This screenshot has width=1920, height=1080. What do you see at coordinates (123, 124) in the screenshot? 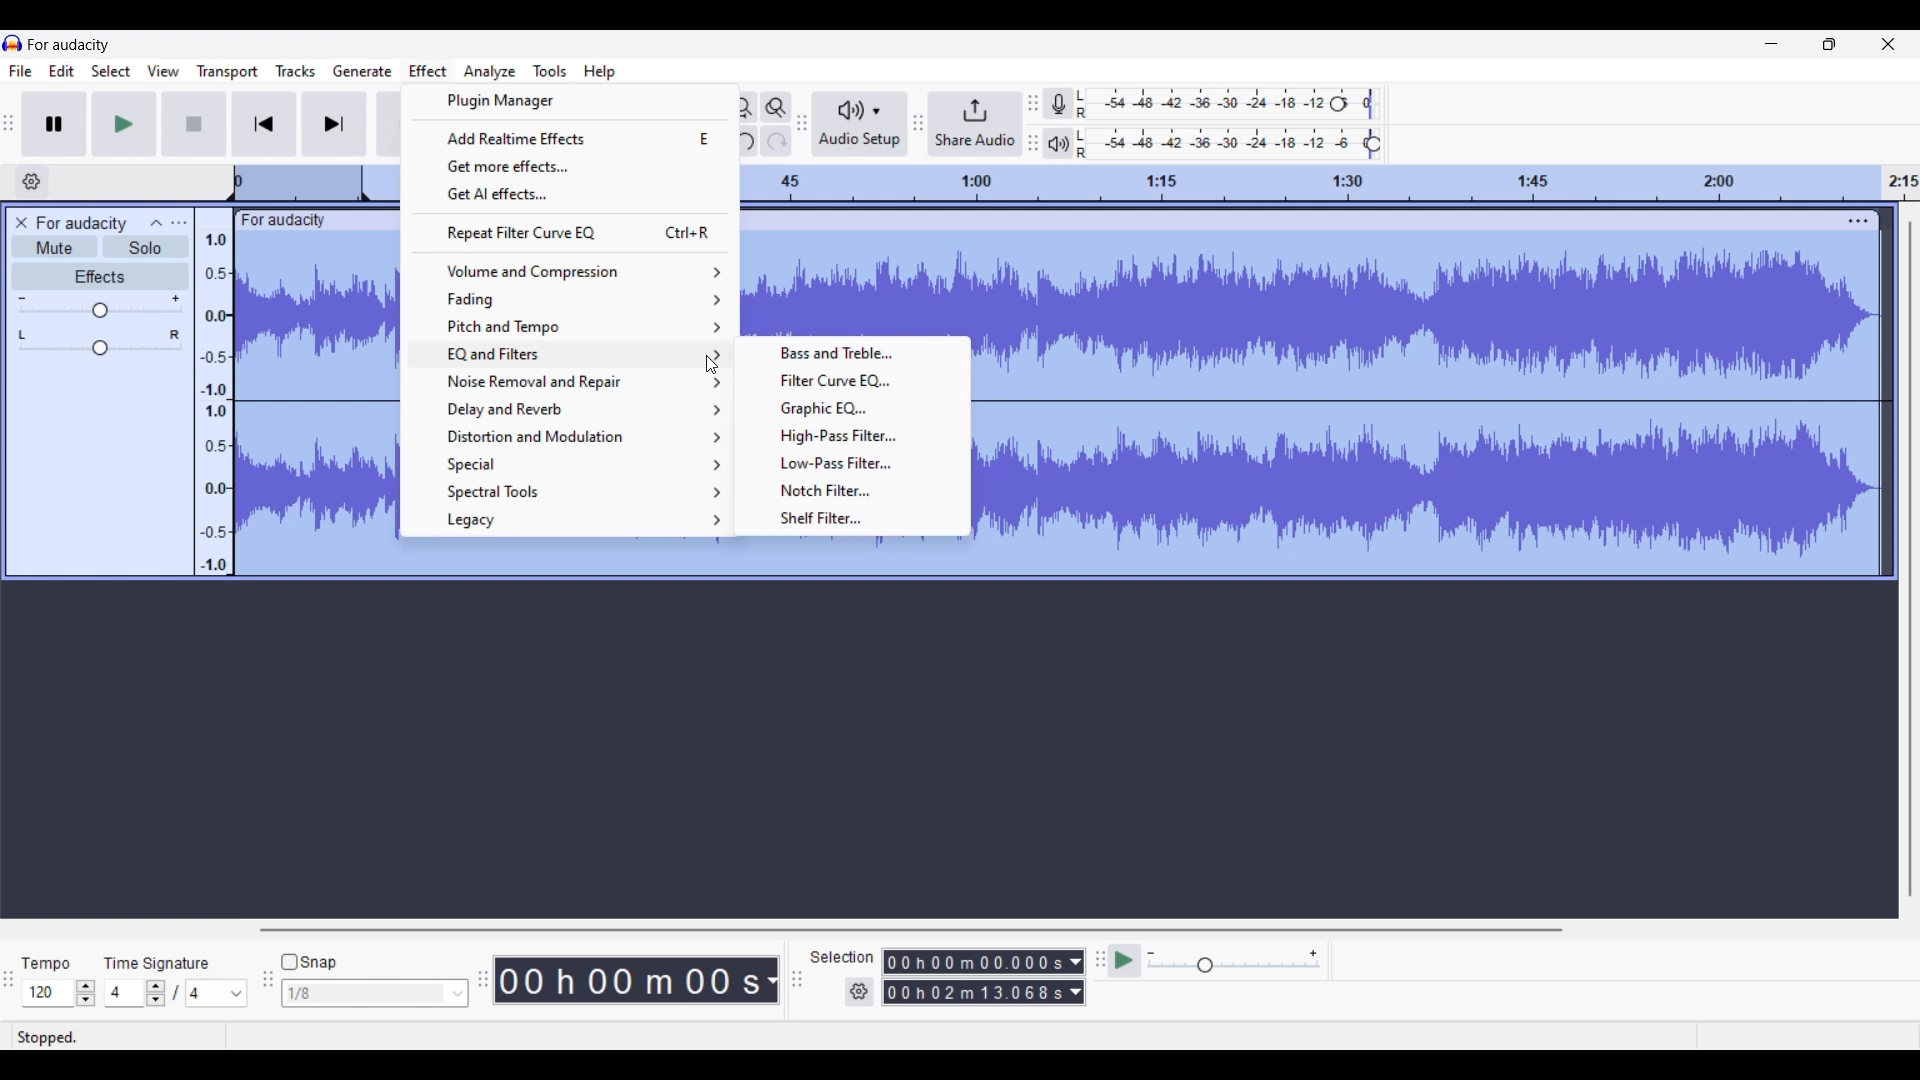
I see `Play/Play once` at bounding box center [123, 124].